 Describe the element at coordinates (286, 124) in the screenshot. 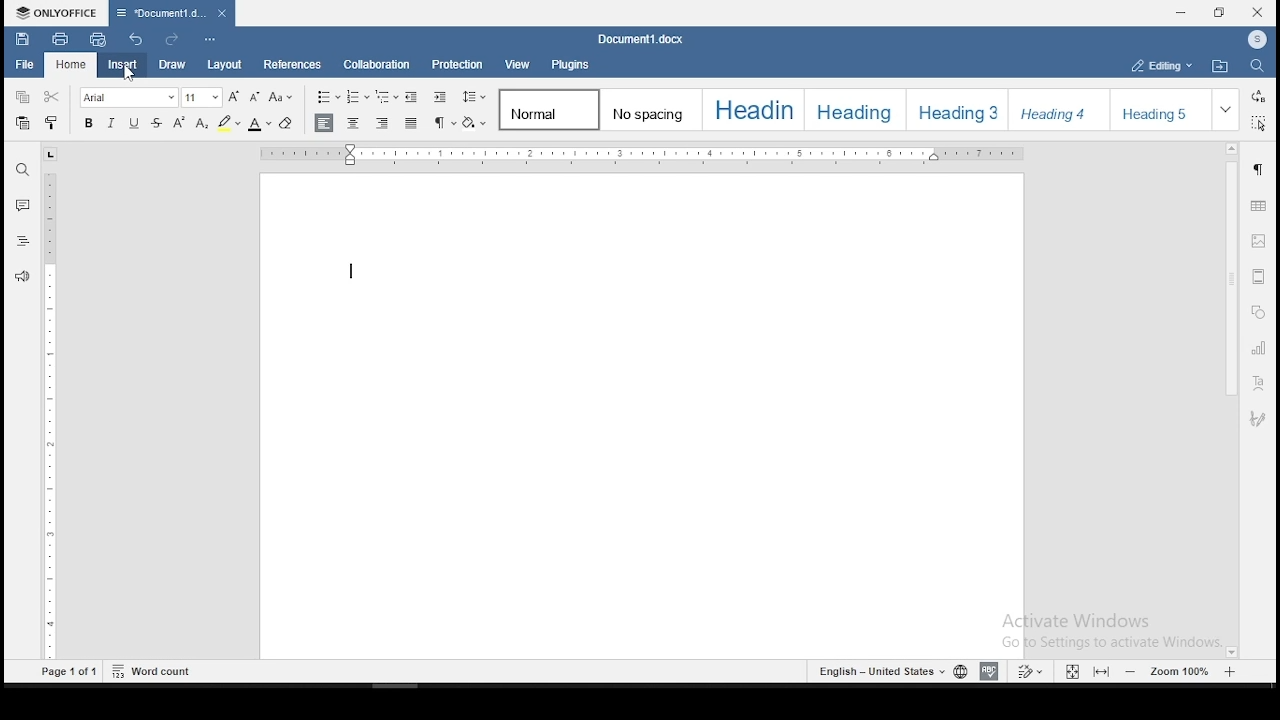

I see `clear style` at that location.